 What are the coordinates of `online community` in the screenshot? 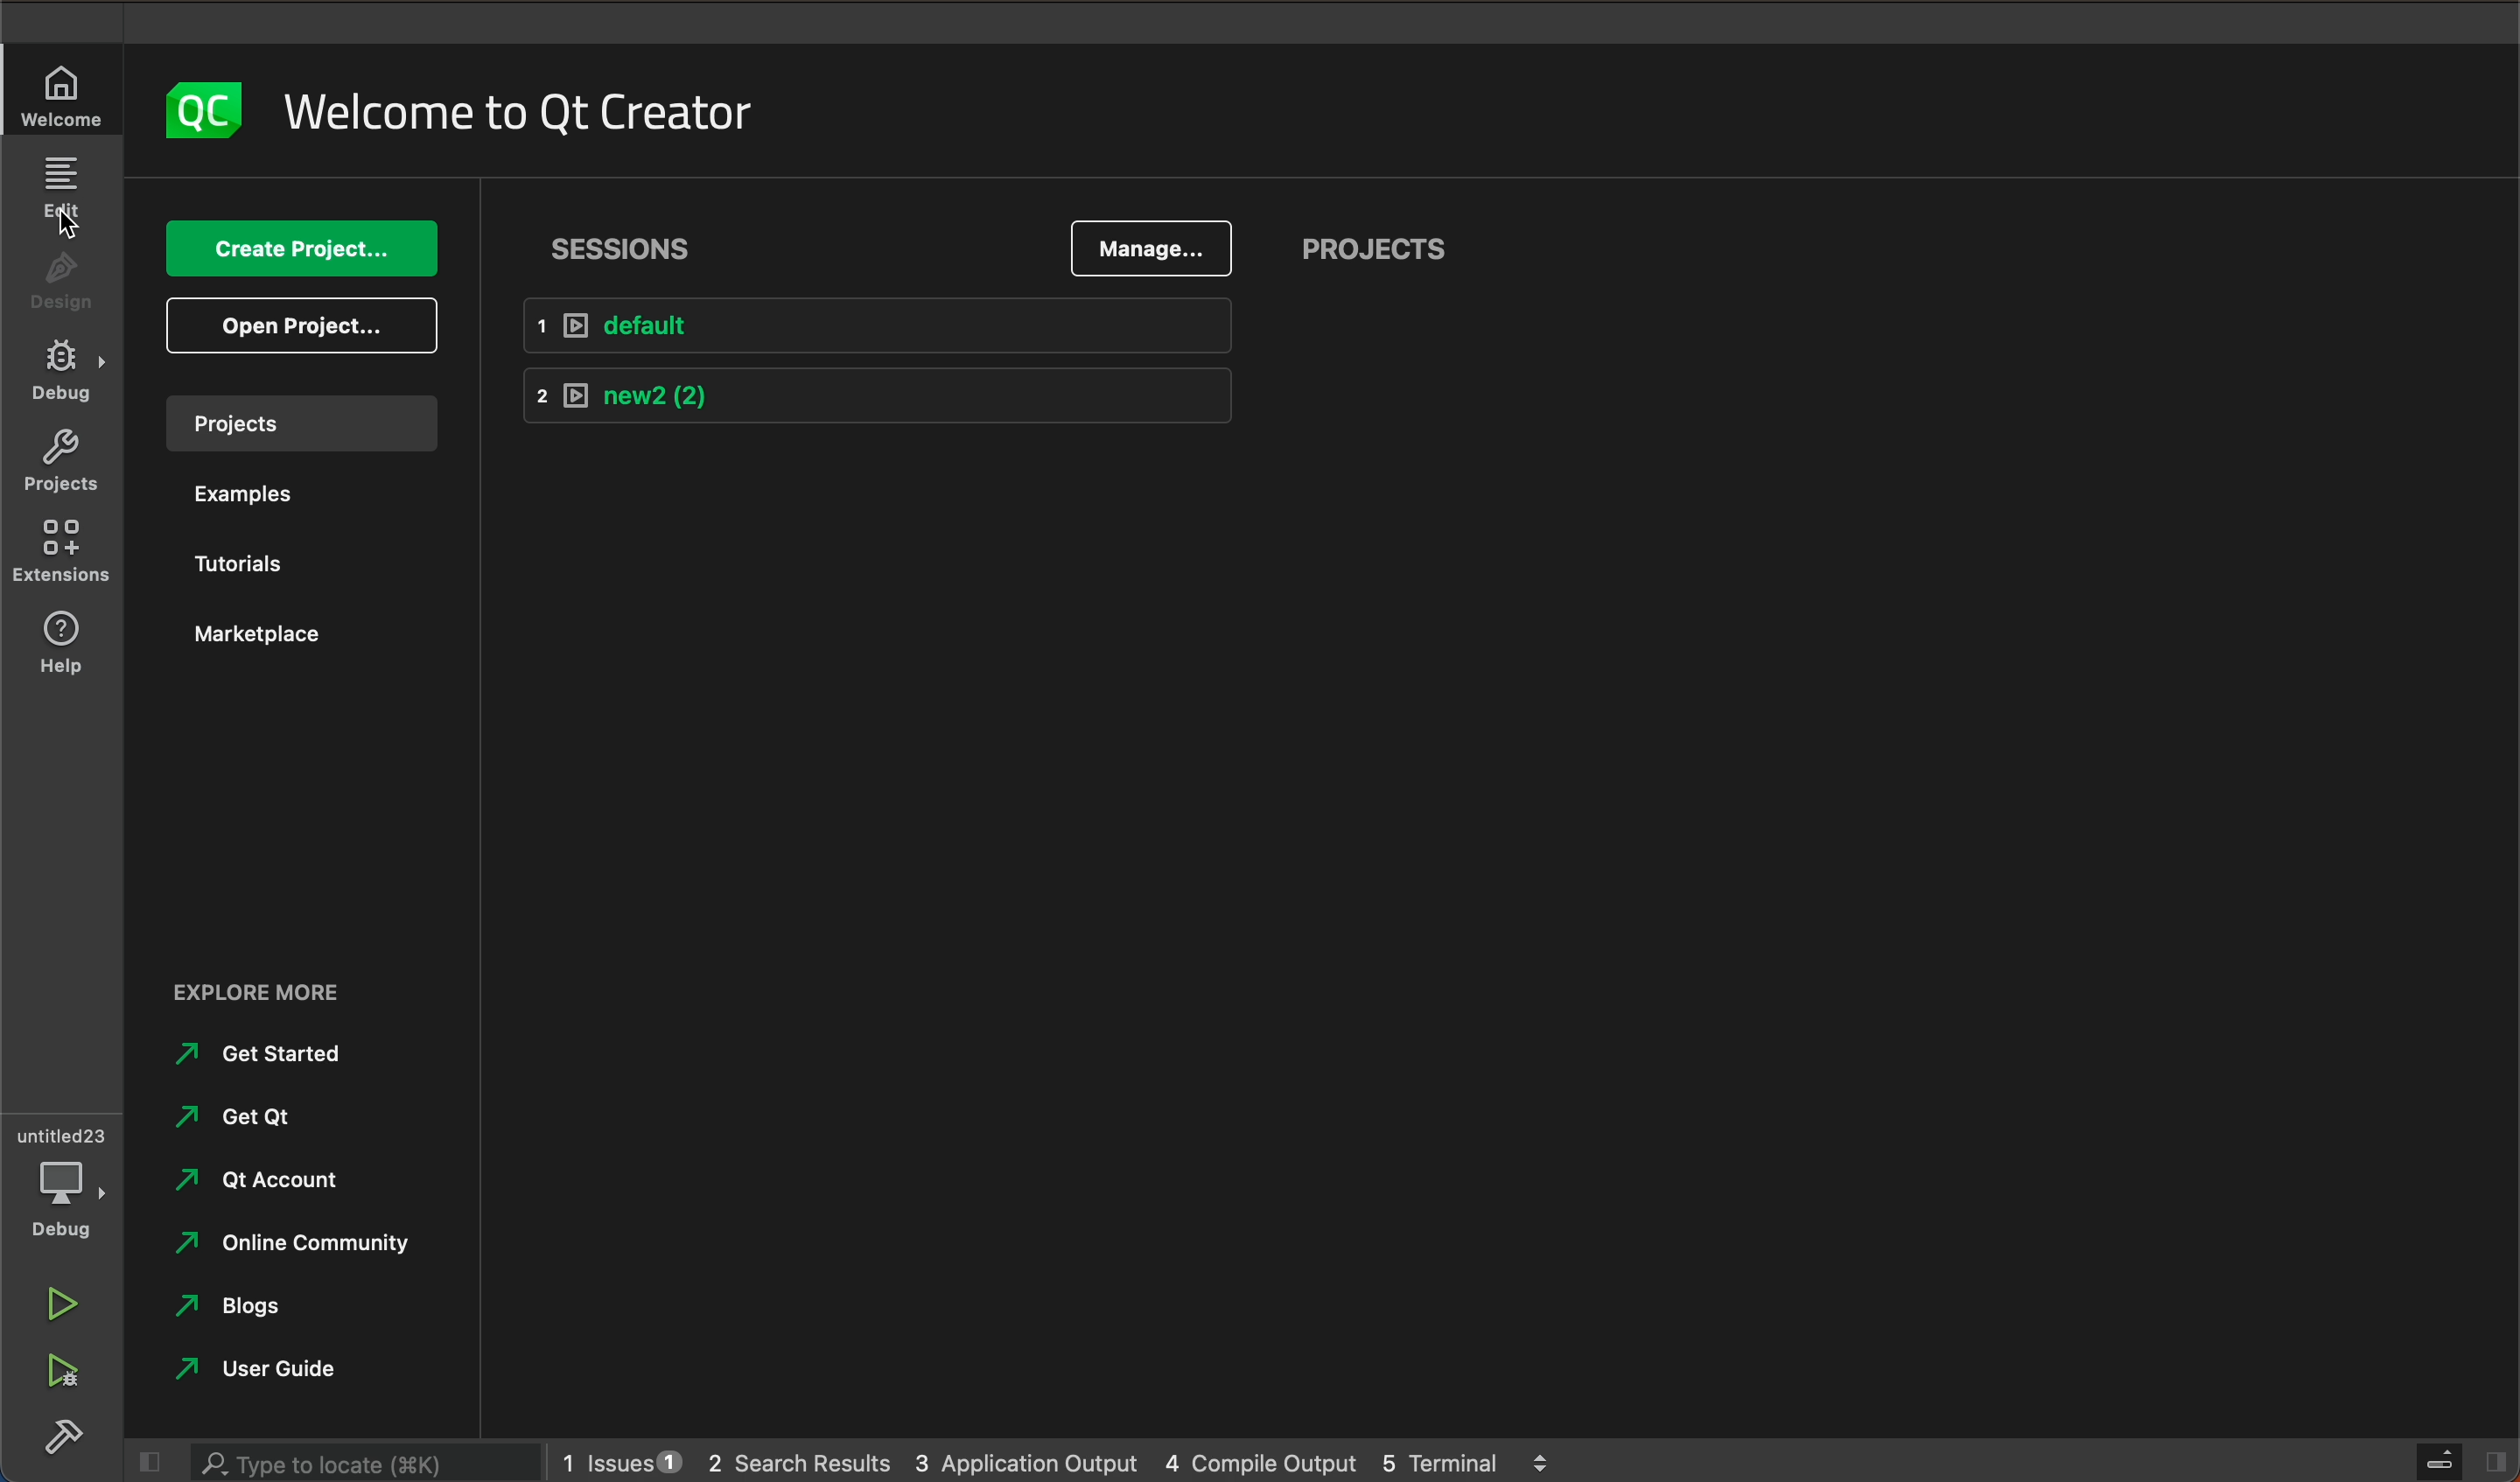 It's located at (287, 1246).